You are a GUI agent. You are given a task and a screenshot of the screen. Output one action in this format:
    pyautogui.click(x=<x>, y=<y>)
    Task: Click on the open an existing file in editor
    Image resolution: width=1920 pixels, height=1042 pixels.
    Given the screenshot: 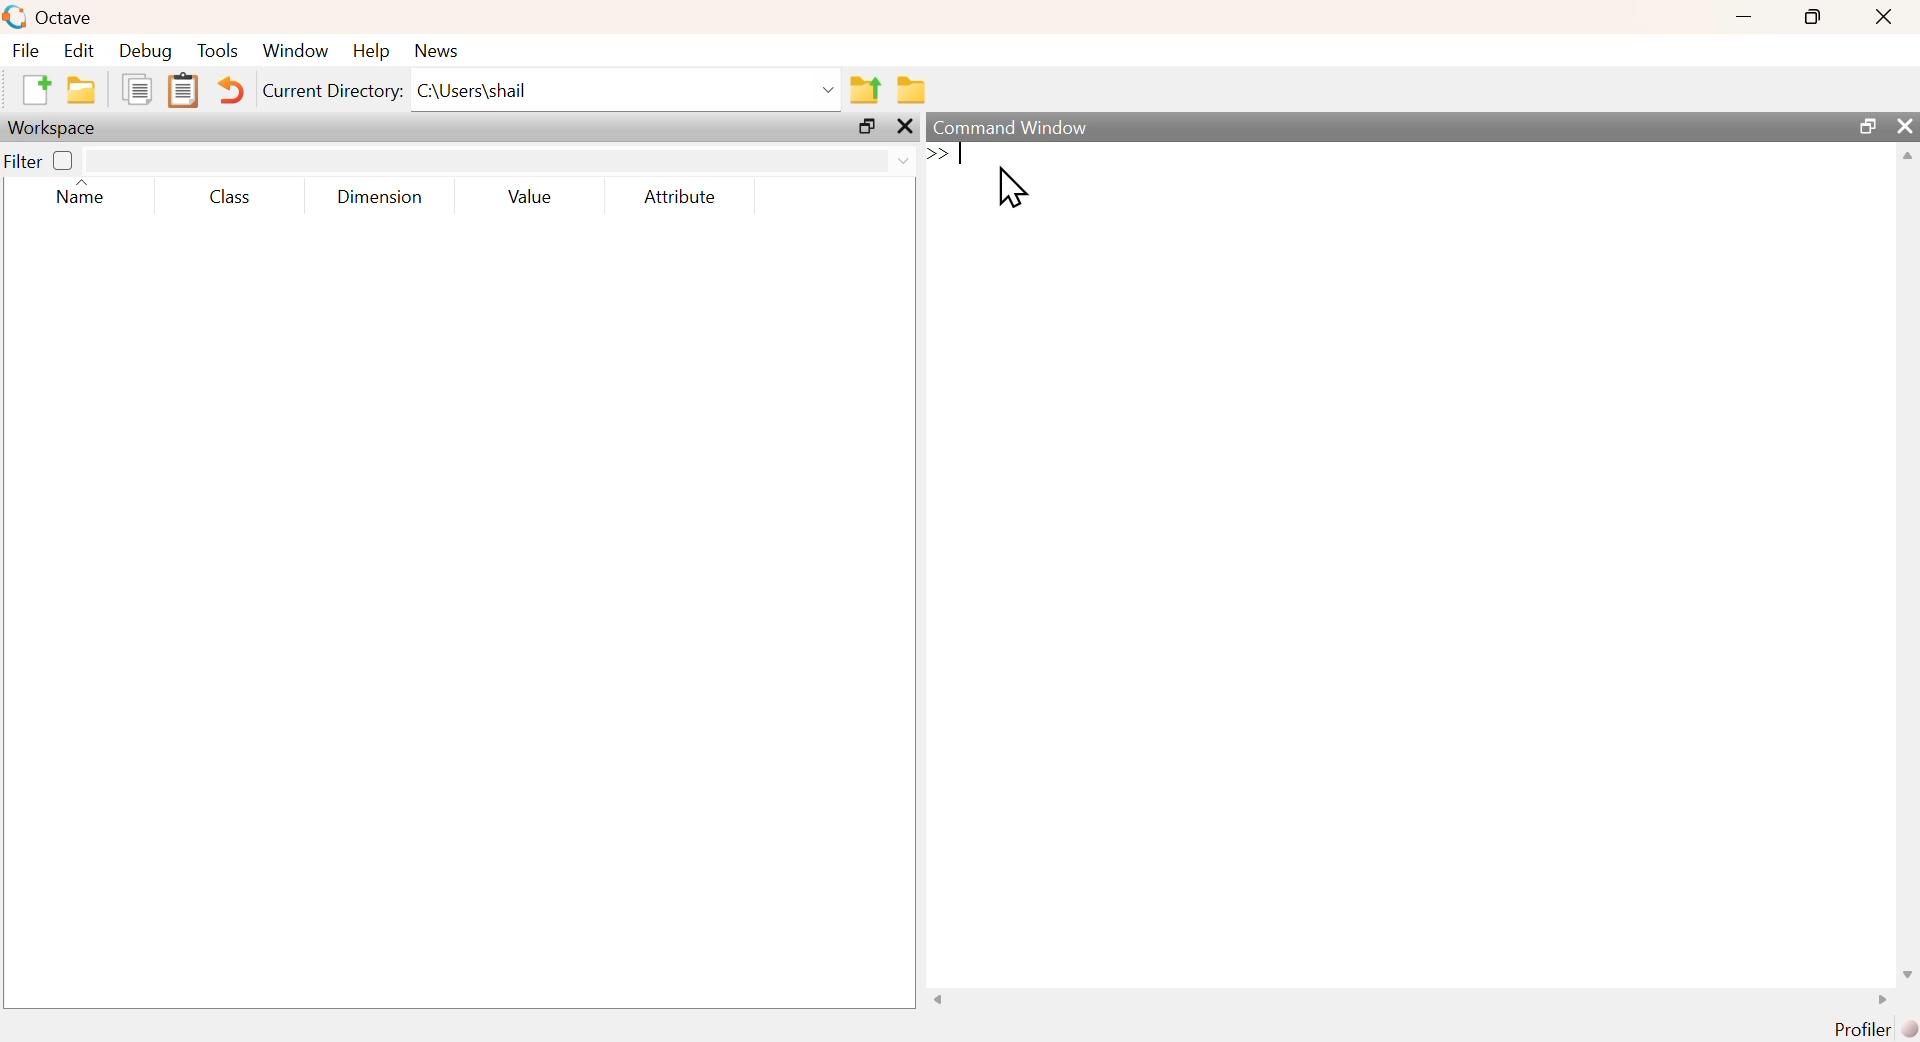 What is the action you would take?
    pyautogui.click(x=83, y=89)
    